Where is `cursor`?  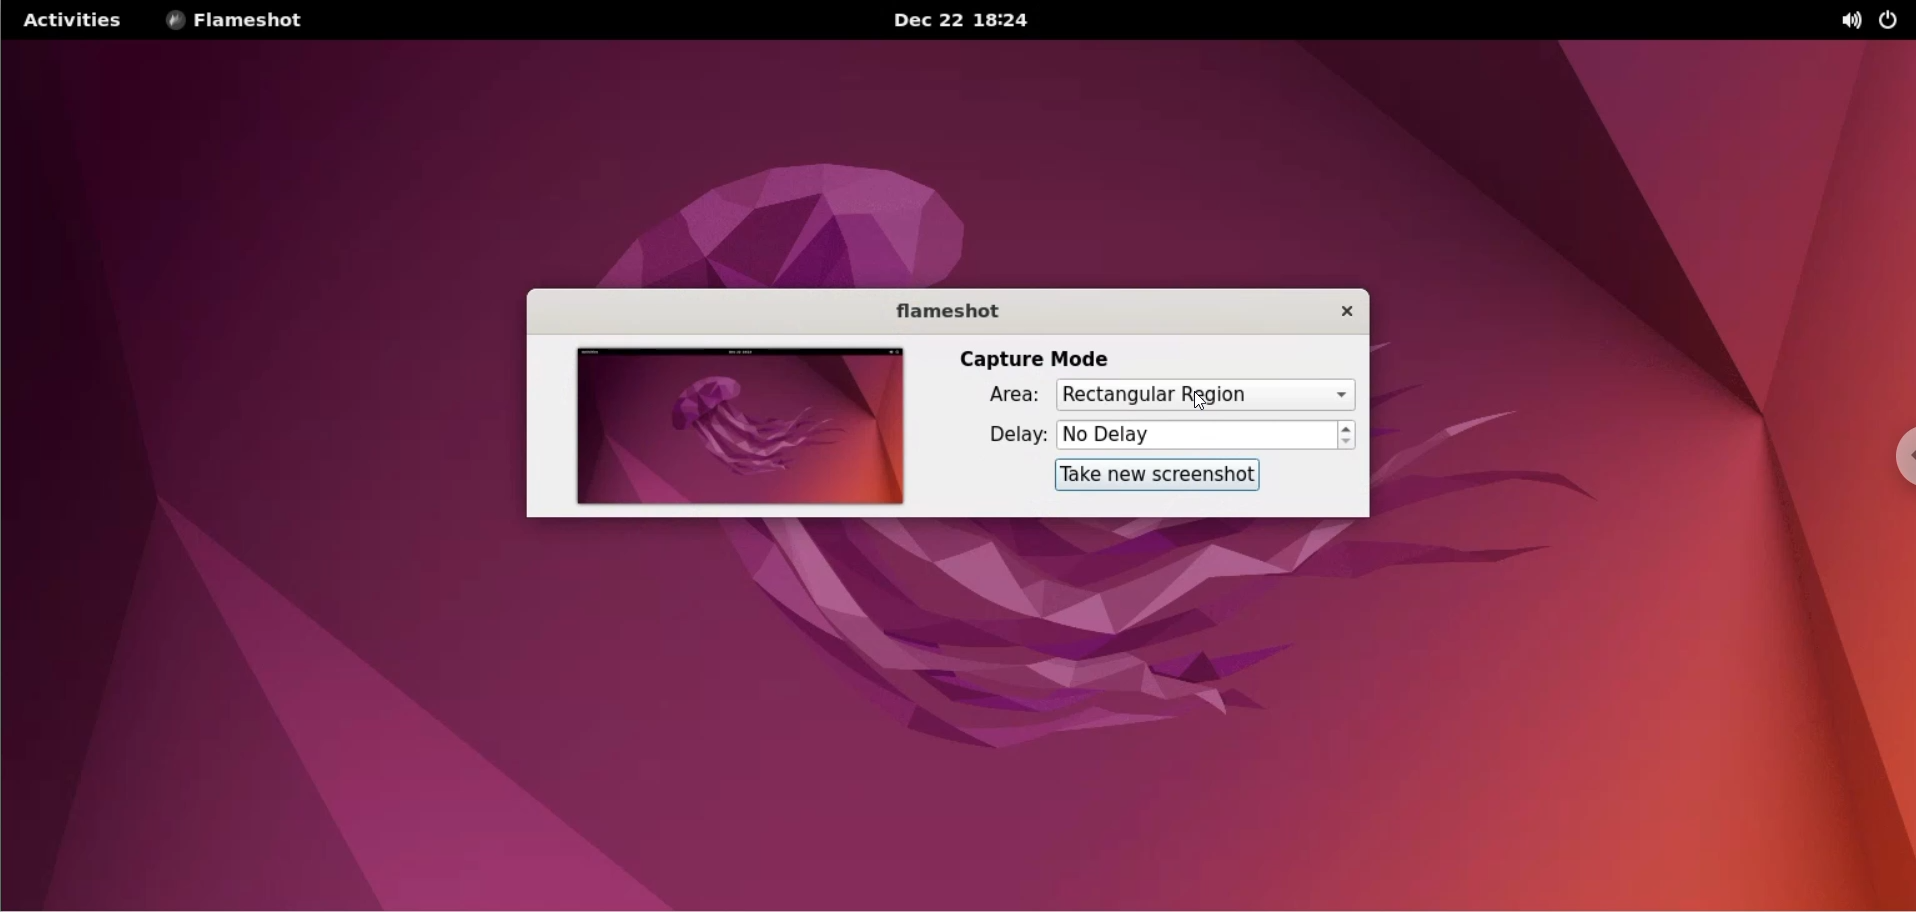 cursor is located at coordinates (1204, 402).